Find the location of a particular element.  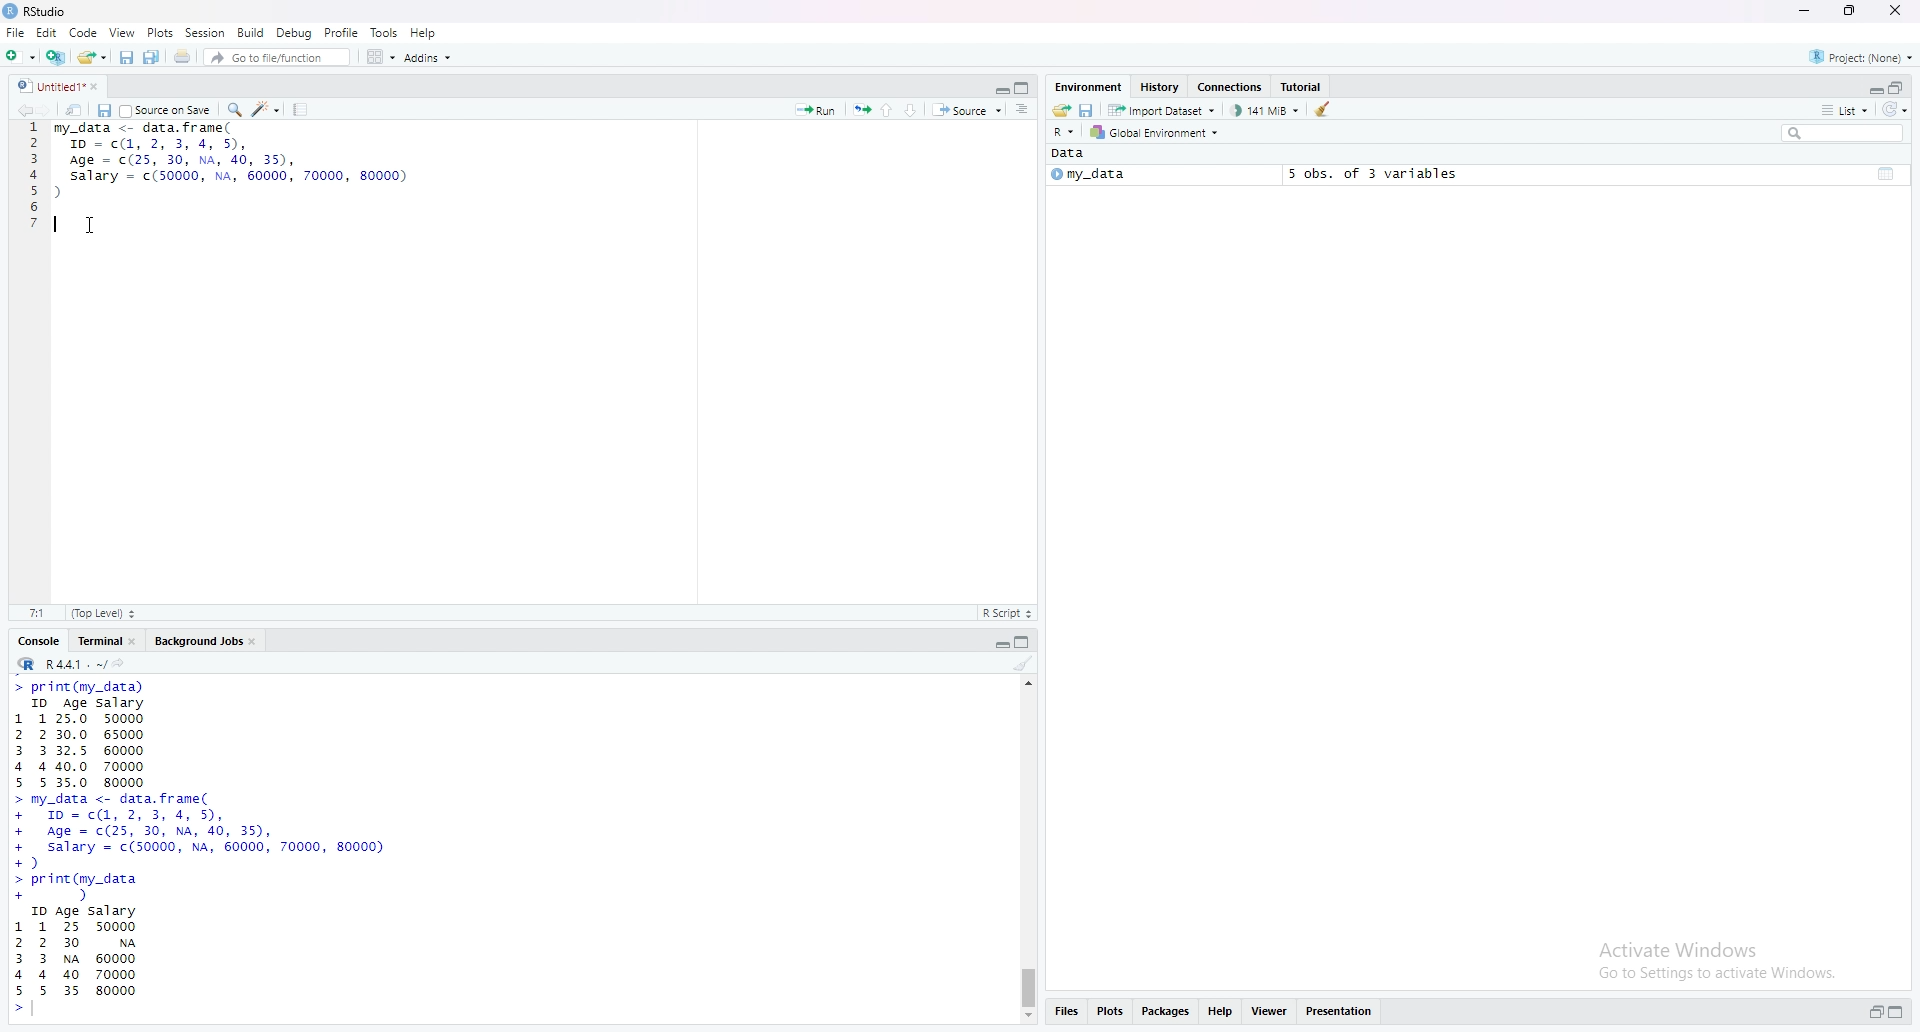

maximize is located at coordinates (1846, 10).